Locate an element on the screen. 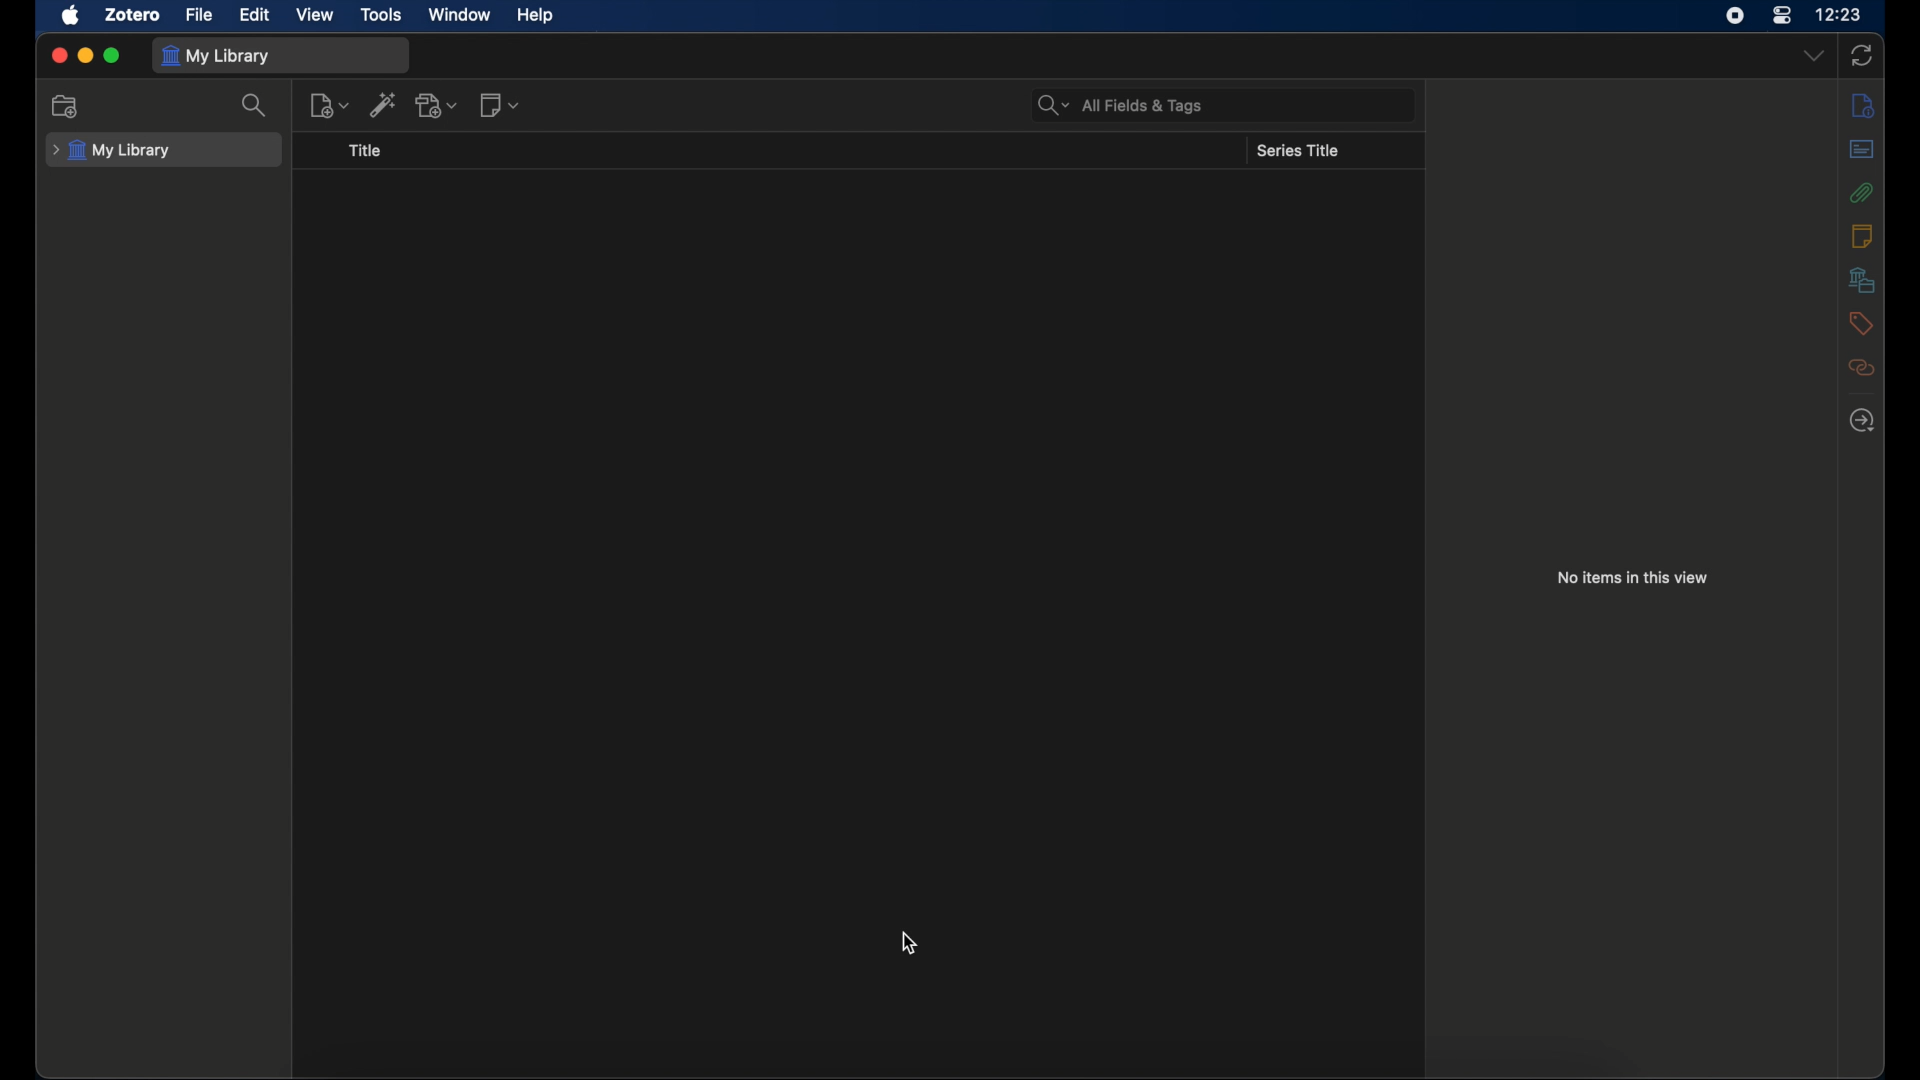 This screenshot has height=1080, width=1920. window is located at coordinates (461, 15).